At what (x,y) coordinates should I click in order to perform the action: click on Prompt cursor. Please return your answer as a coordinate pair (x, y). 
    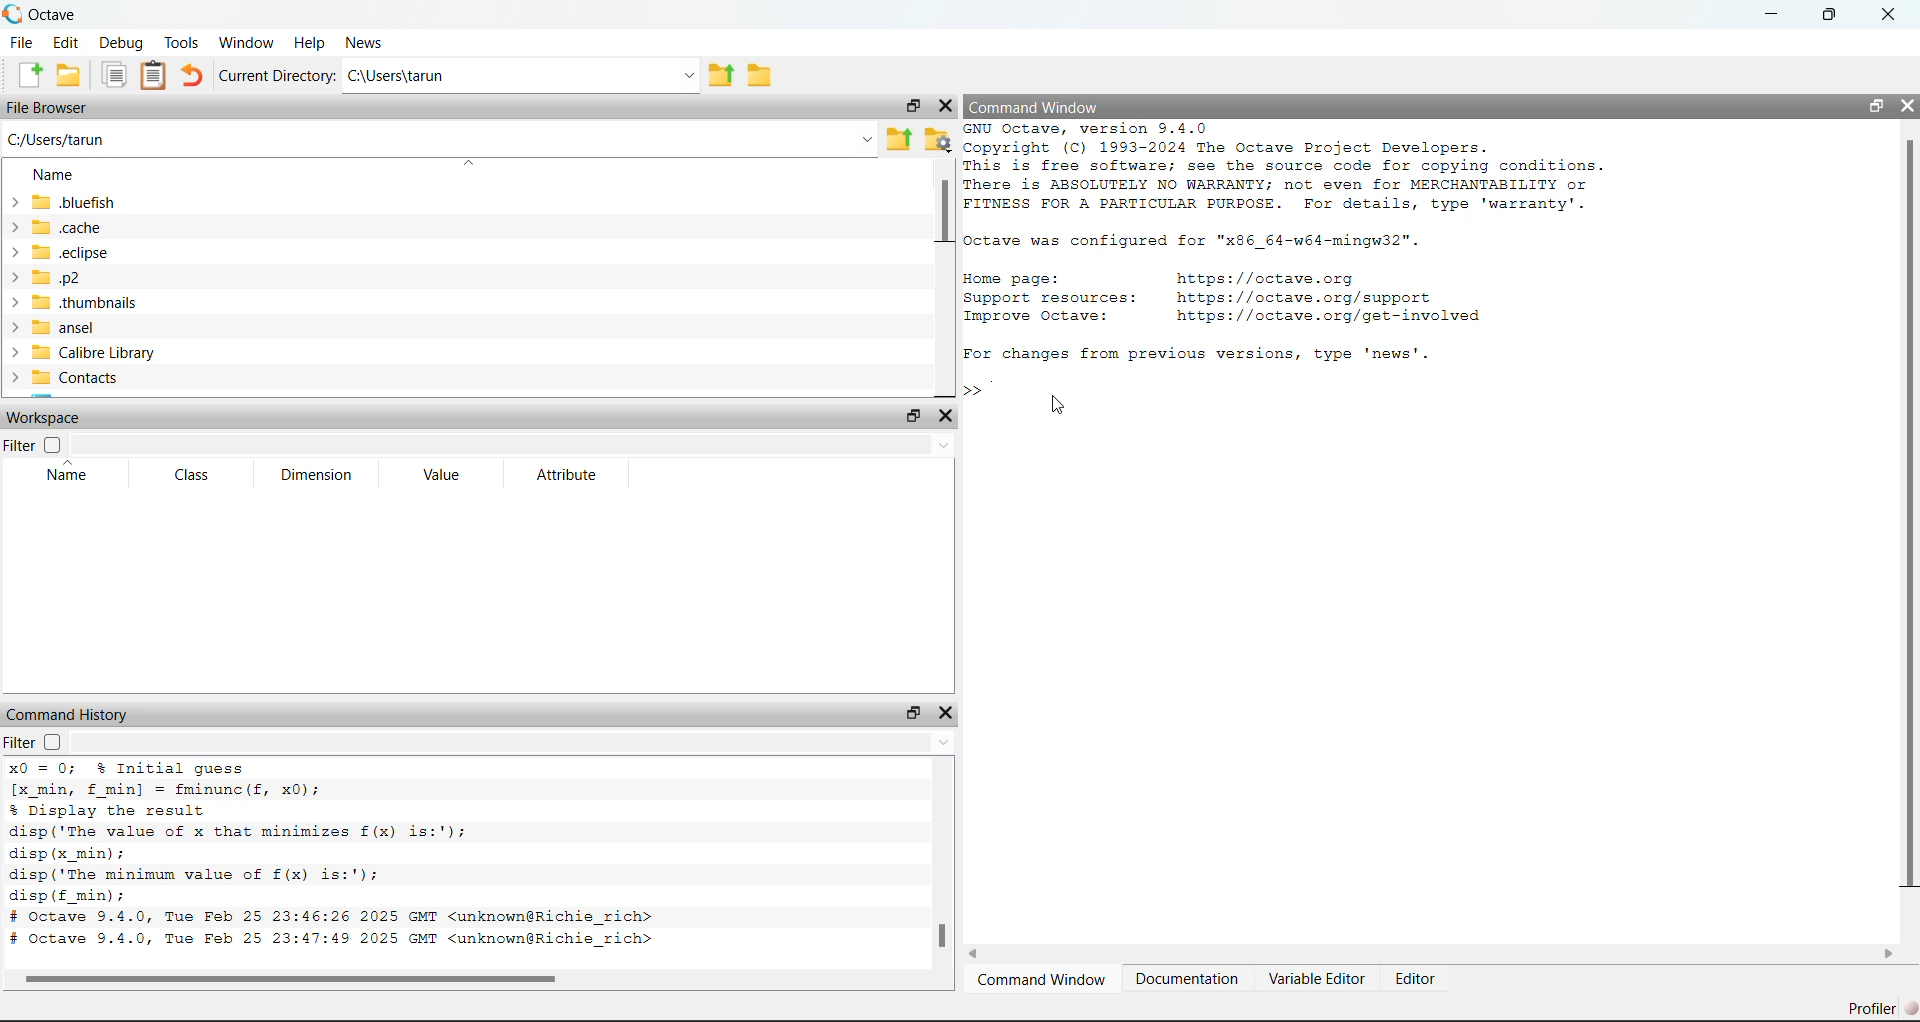
    Looking at the image, I should click on (982, 388).